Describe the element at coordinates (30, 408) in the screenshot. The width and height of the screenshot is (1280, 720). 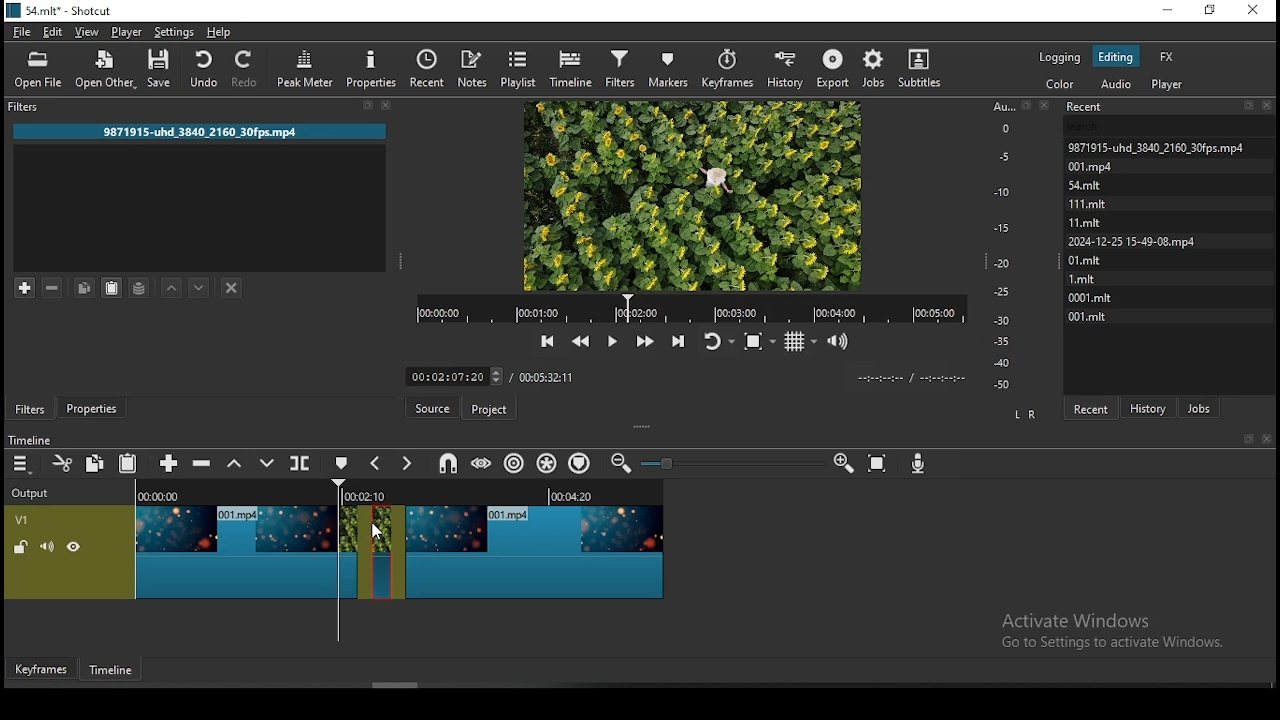
I see `filters` at that location.